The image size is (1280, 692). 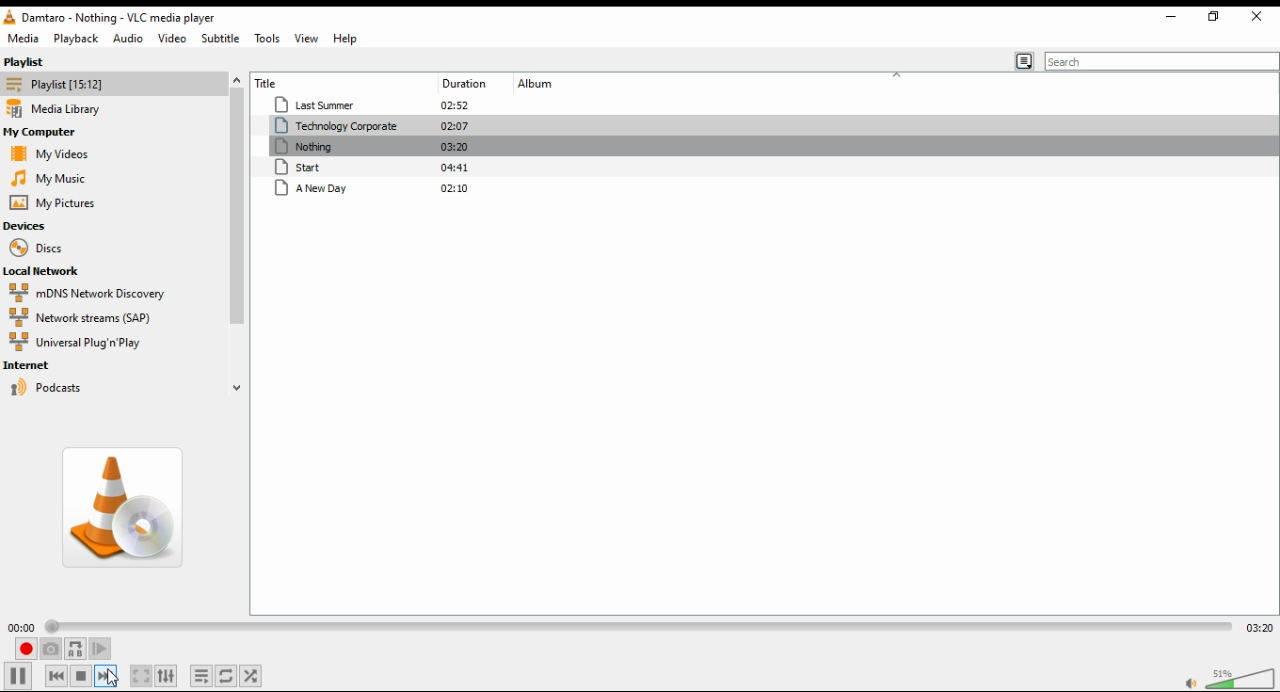 I want to click on search bar, so click(x=1160, y=61).